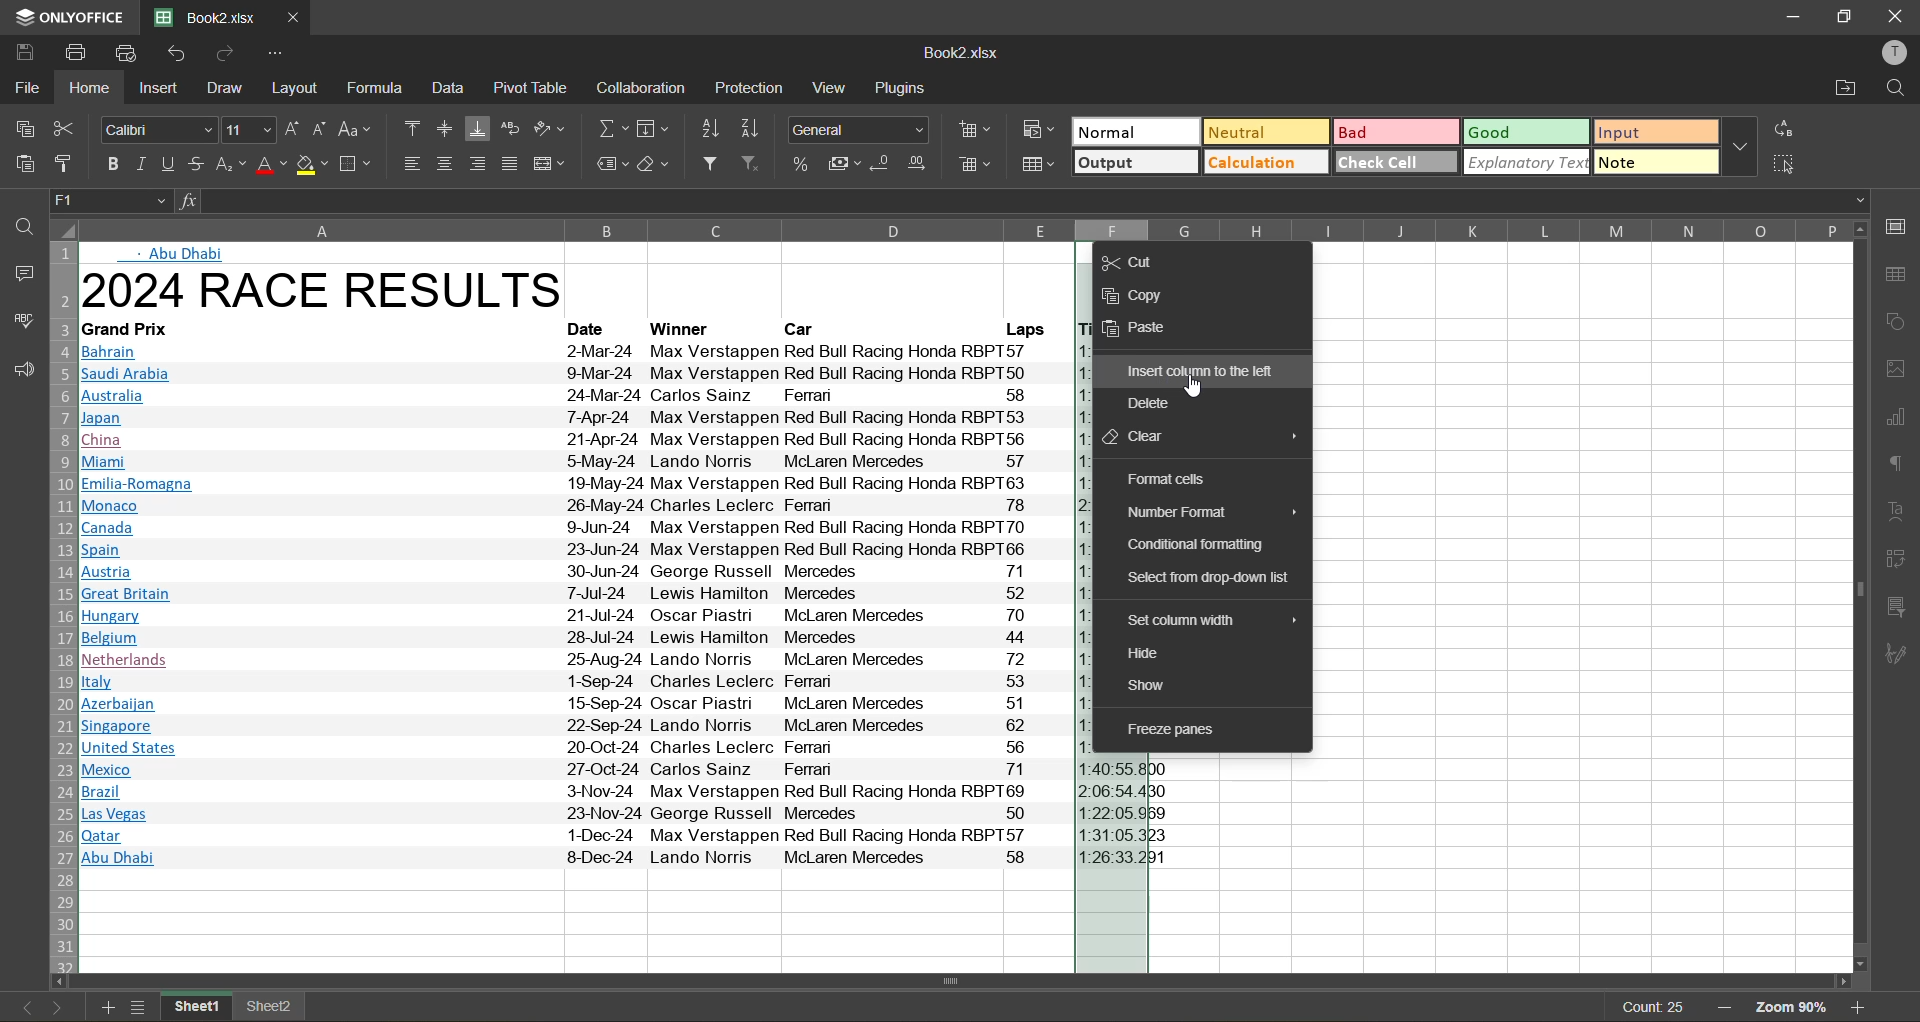 The height and width of the screenshot is (1022, 1920). What do you see at coordinates (959, 228) in the screenshot?
I see `column names` at bounding box center [959, 228].